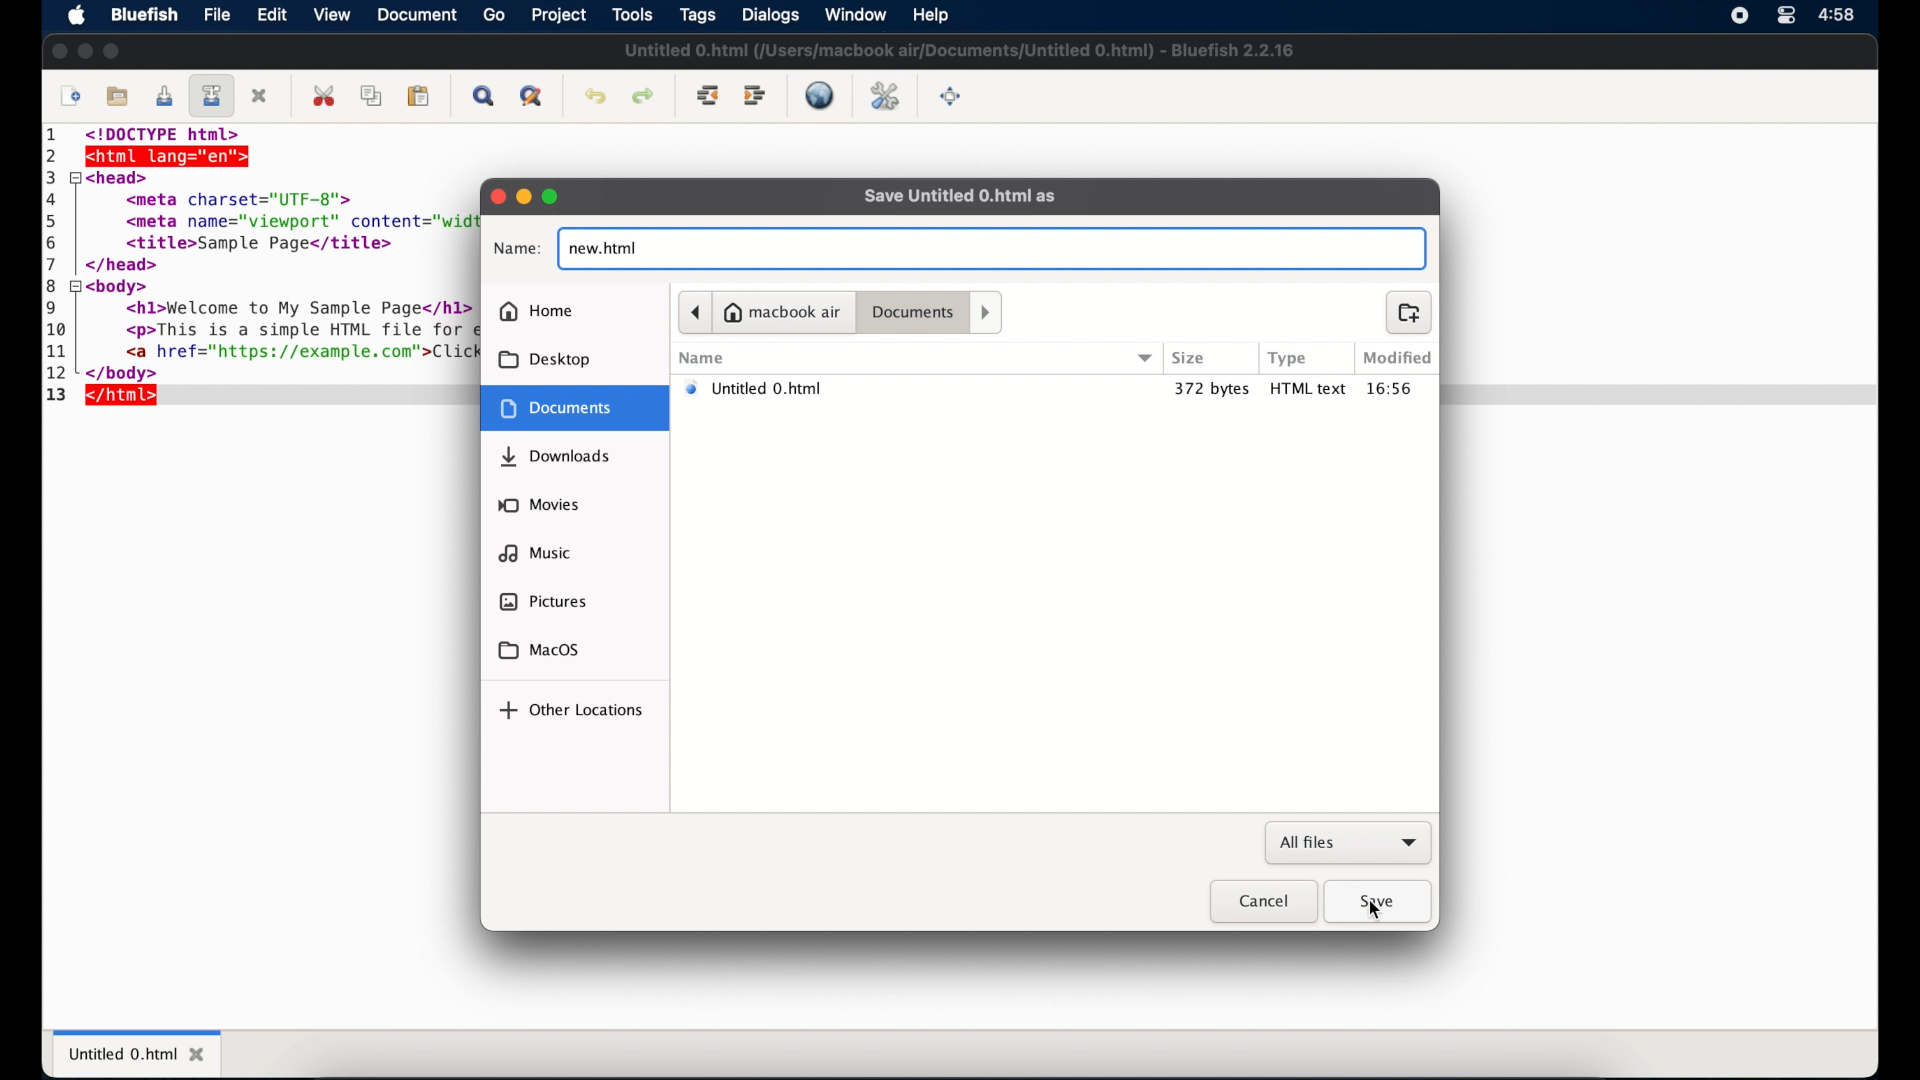 This screenshot has height=1080, width=1920. I want to click on 12, so click(59, 373).